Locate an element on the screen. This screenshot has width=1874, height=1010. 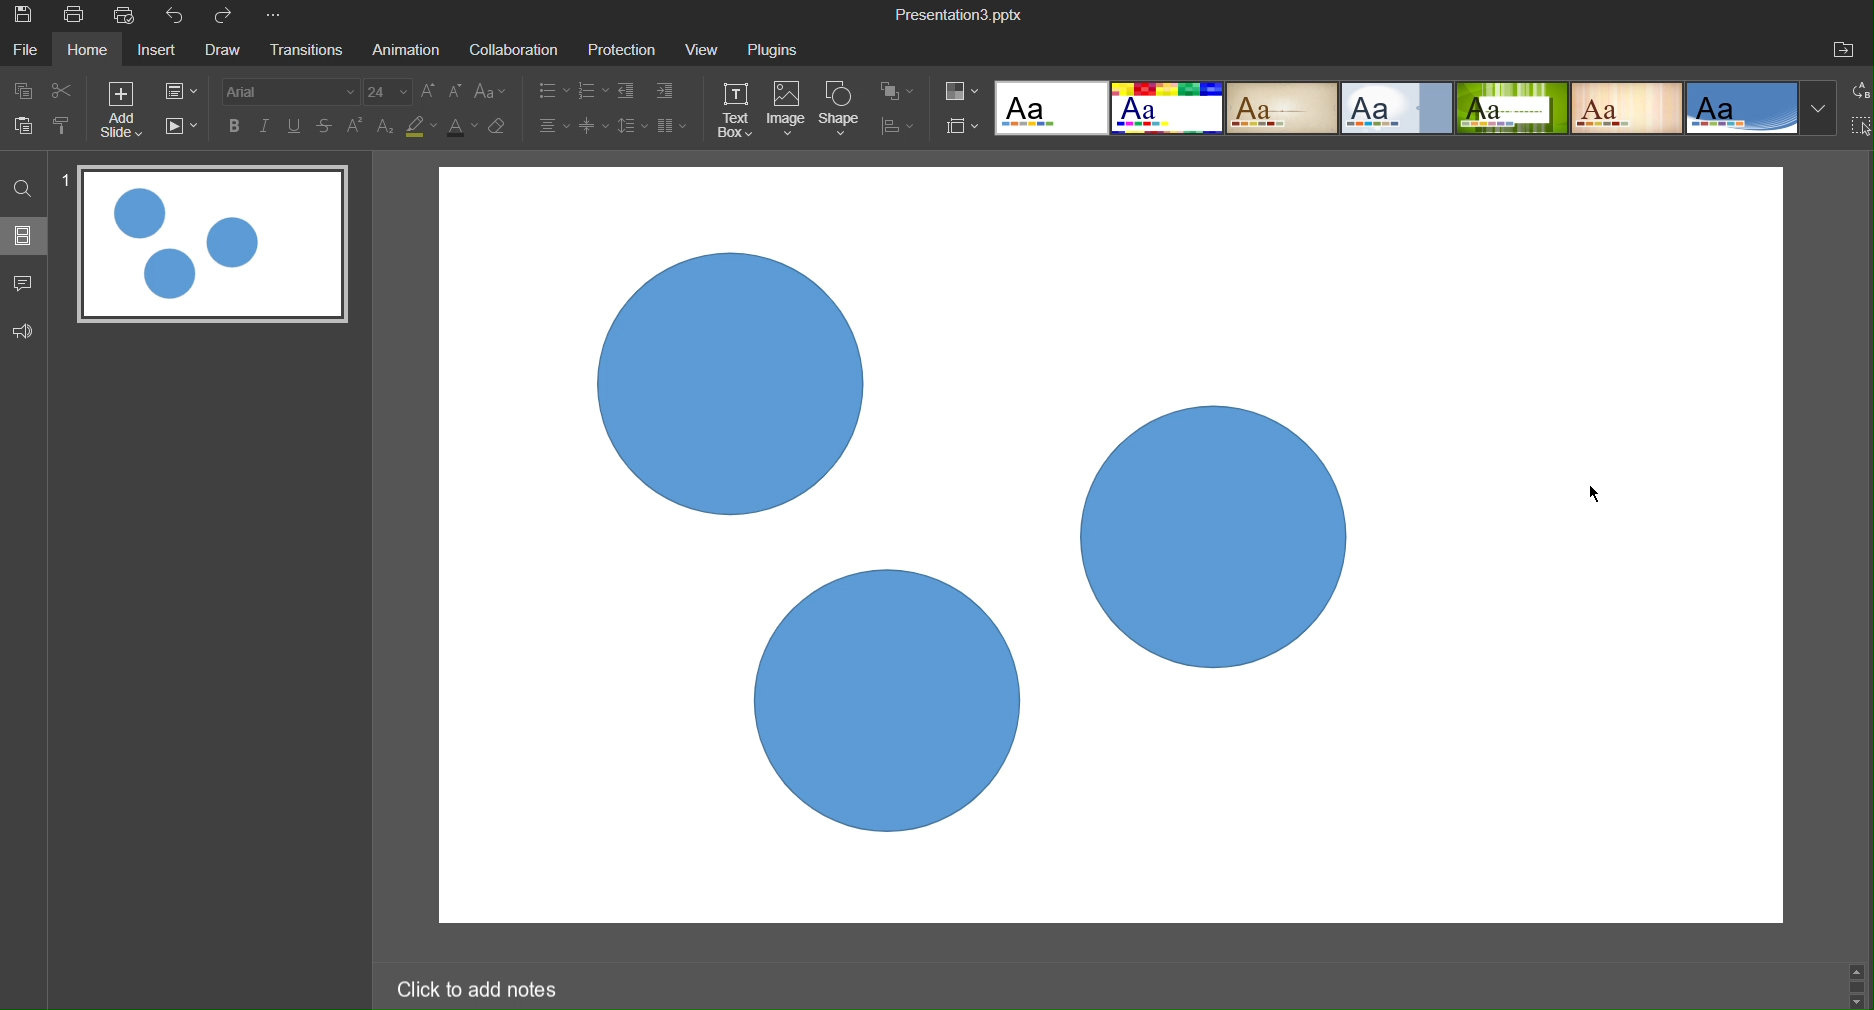
Replace is located at coordinates (1856, 95).